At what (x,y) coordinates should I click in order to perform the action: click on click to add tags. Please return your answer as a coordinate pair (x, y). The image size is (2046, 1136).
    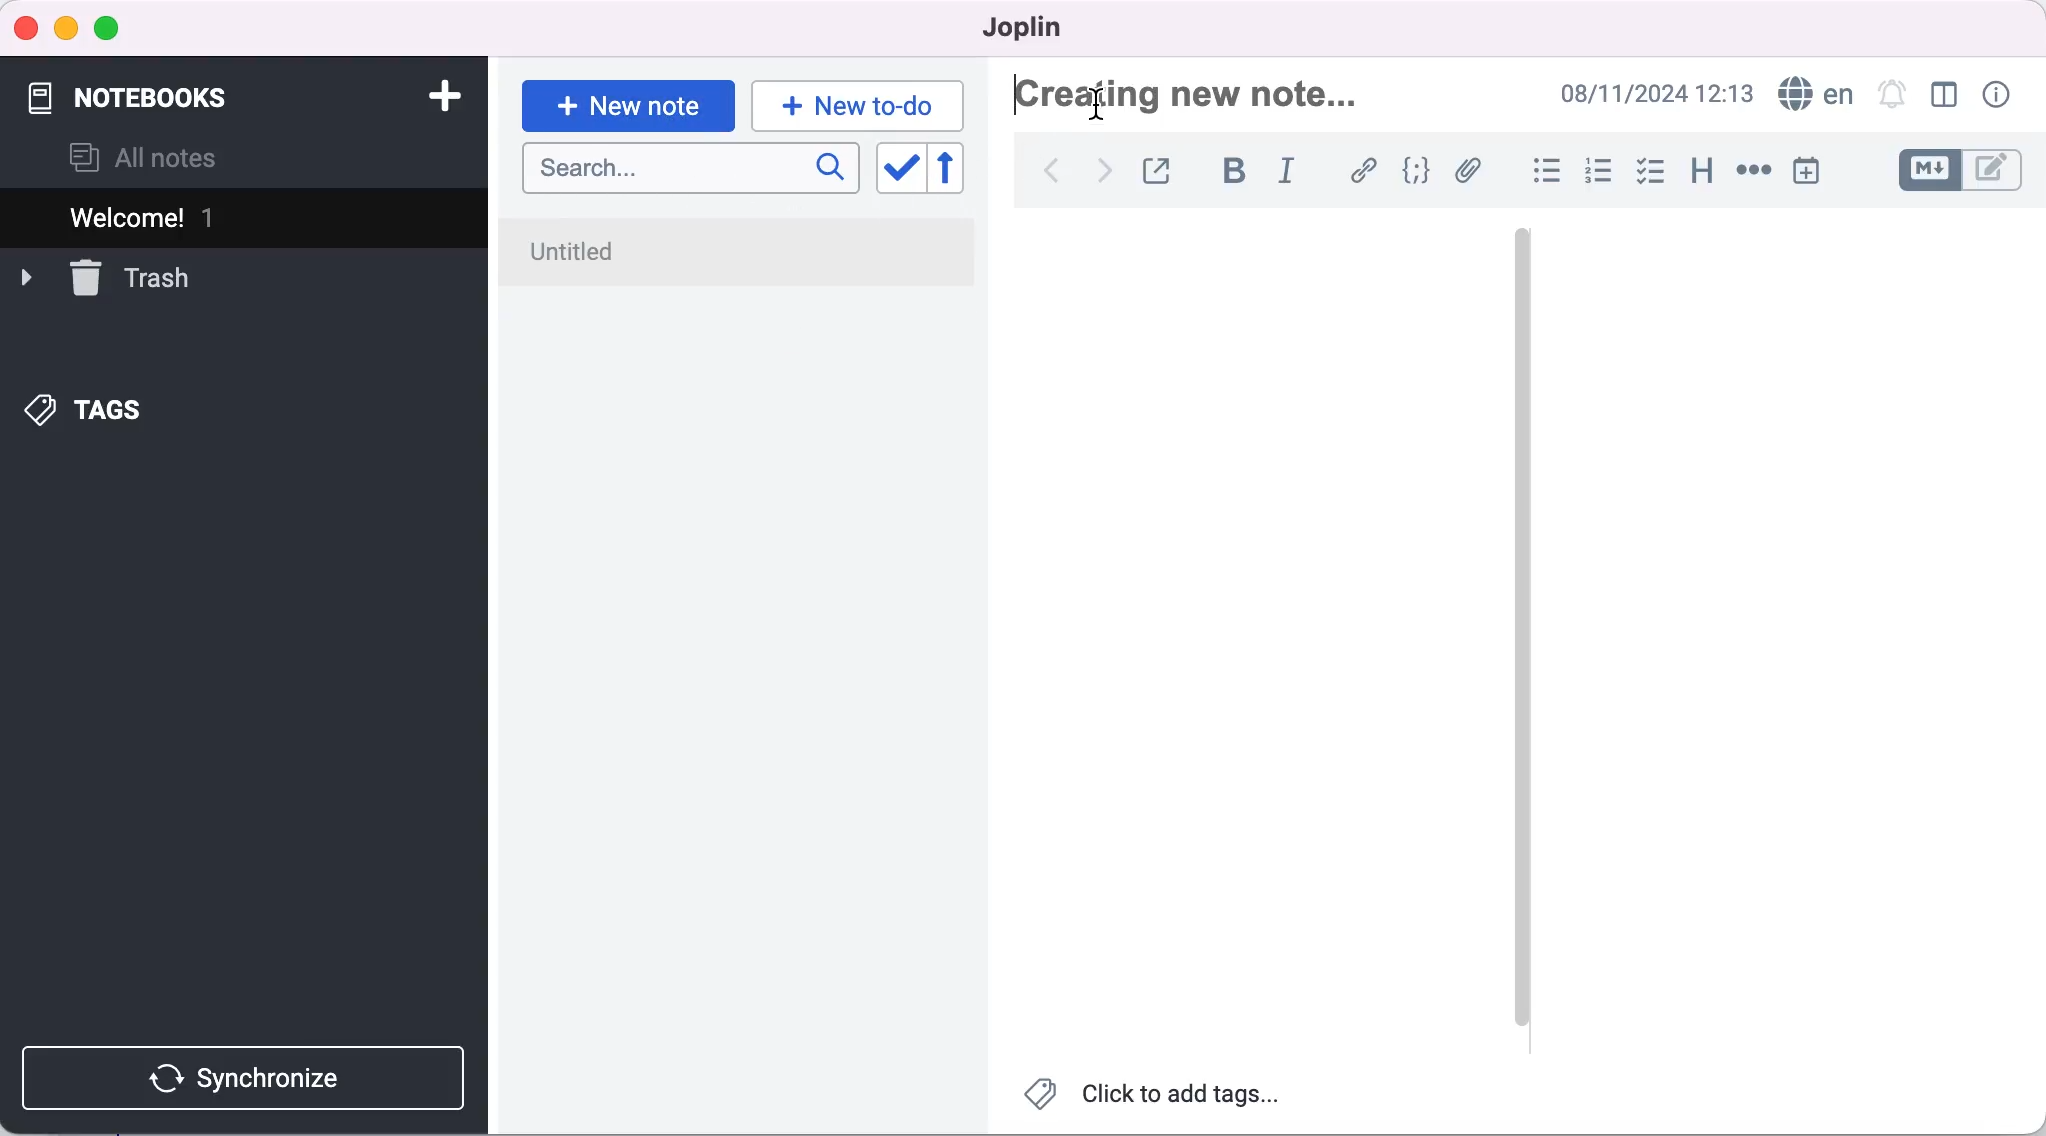
    Looking at the image, I should click on (1155, 1099).